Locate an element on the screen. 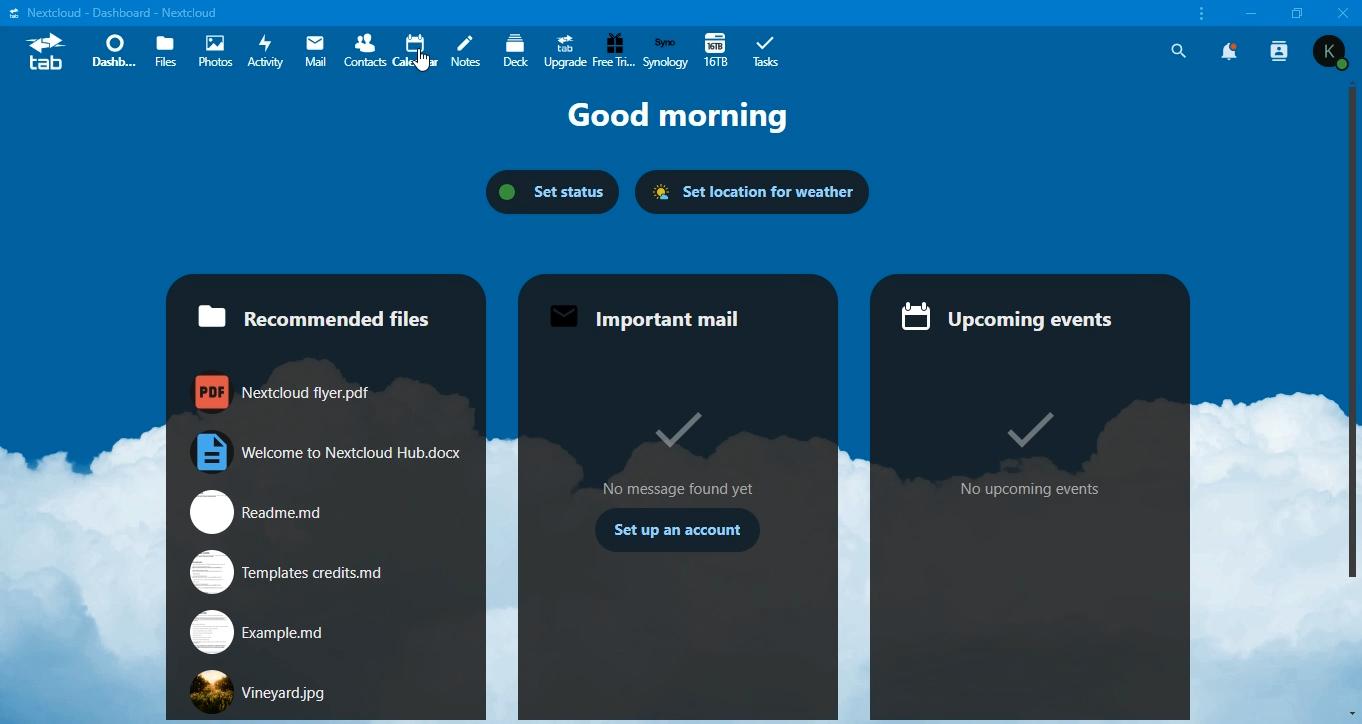 This screenshot has width=1362, height=724. synology is located at coordinates (664, 51).